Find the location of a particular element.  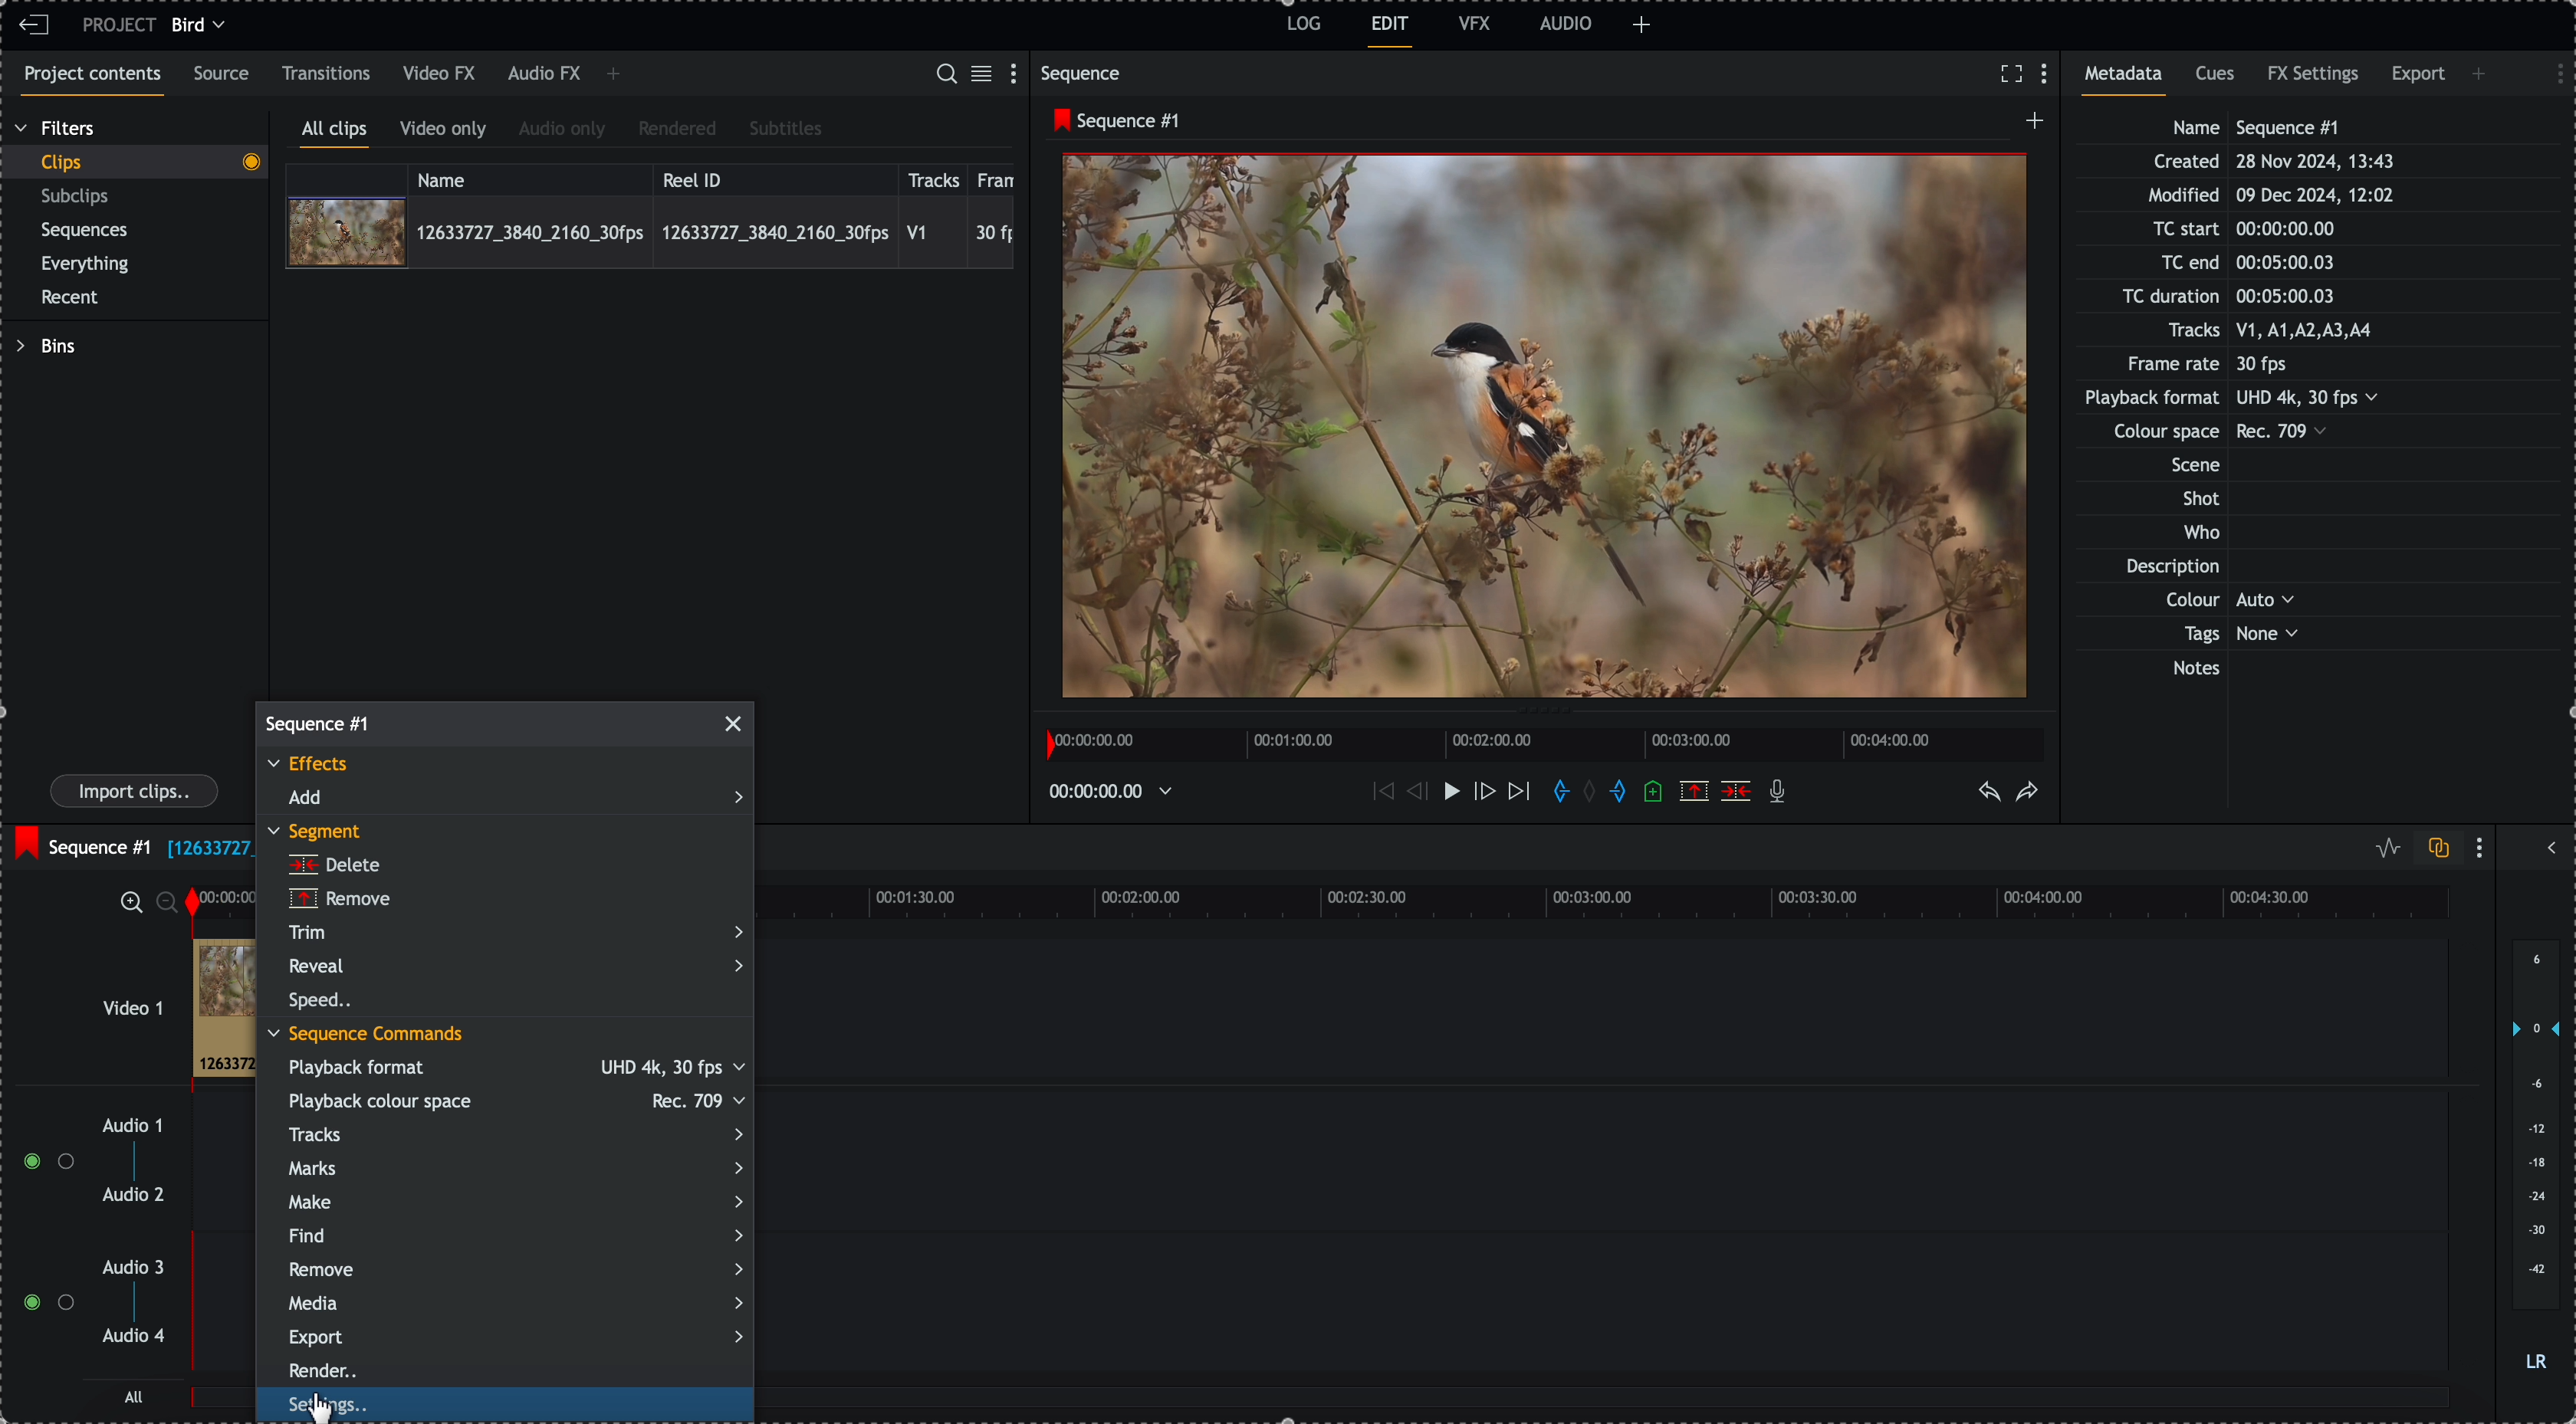

make is located at coordinates (514, 1202).